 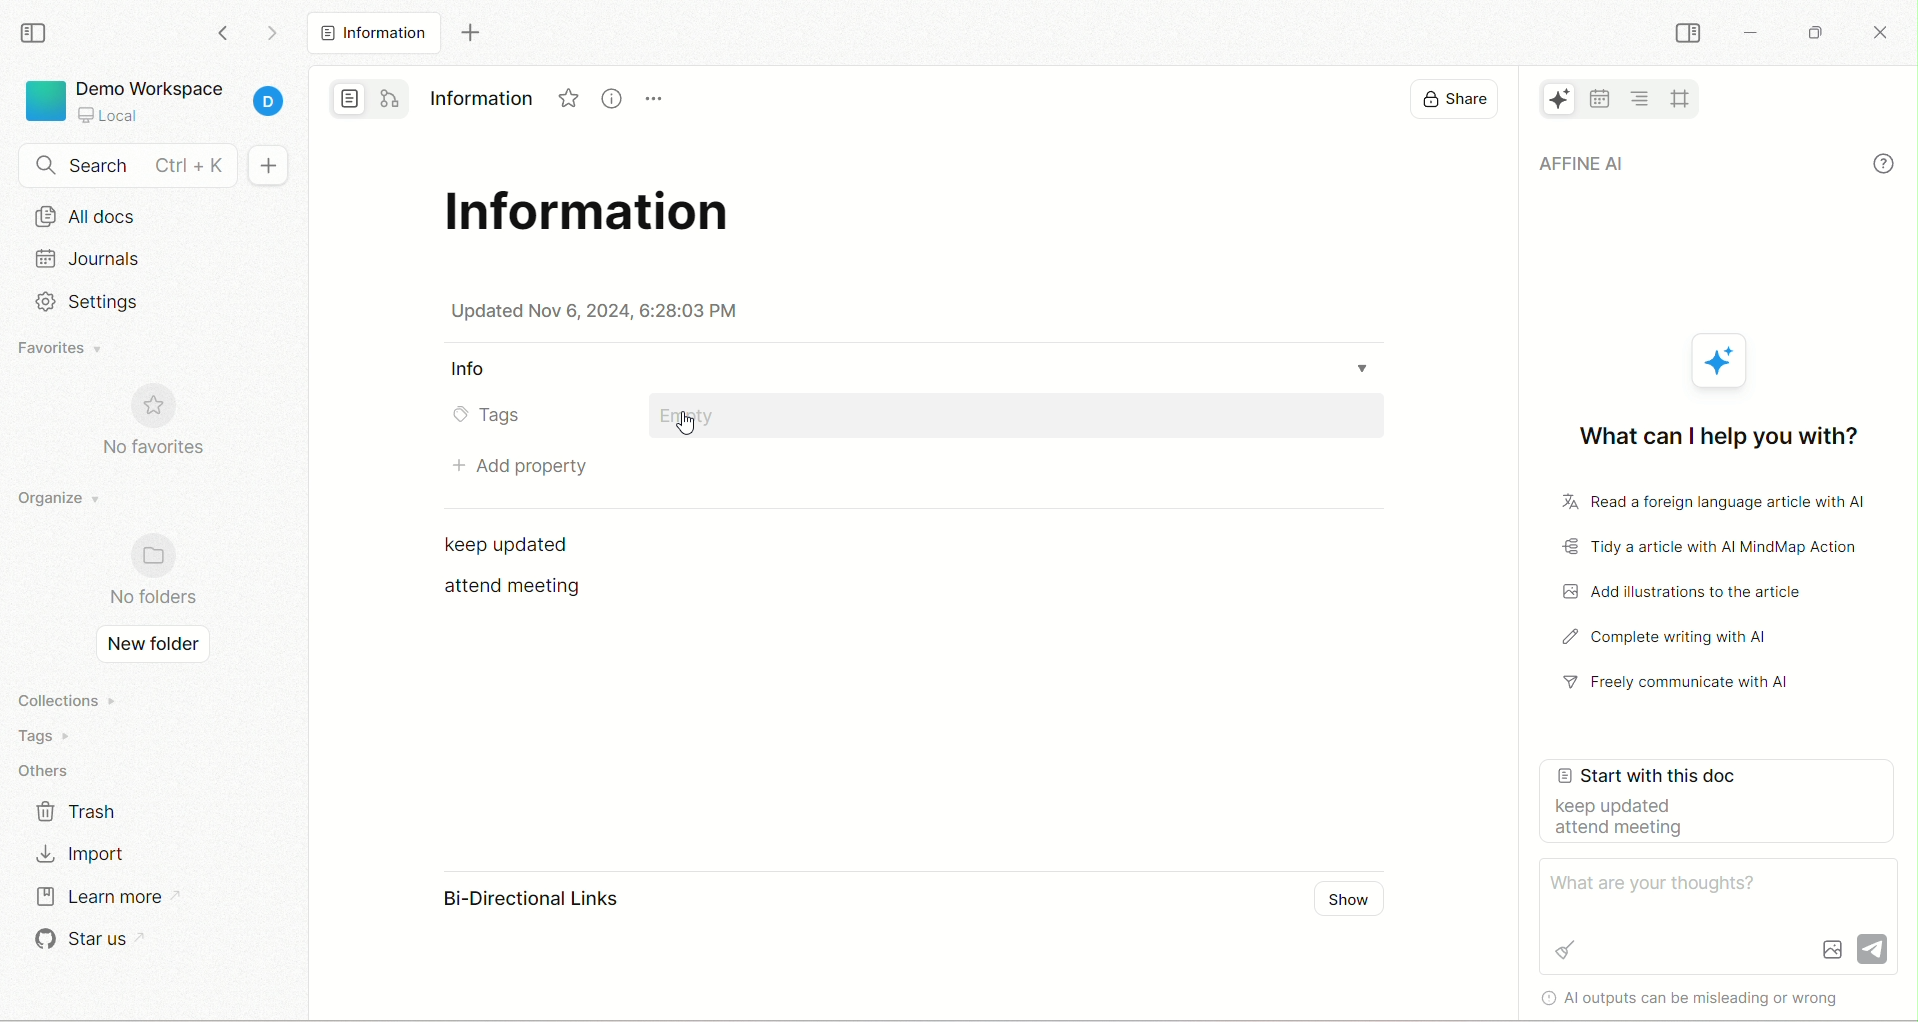 What do you see at coordinates (1687, 32) in the screenshot?
I see `collapse sidebar` at bounding box center [1687, 32].